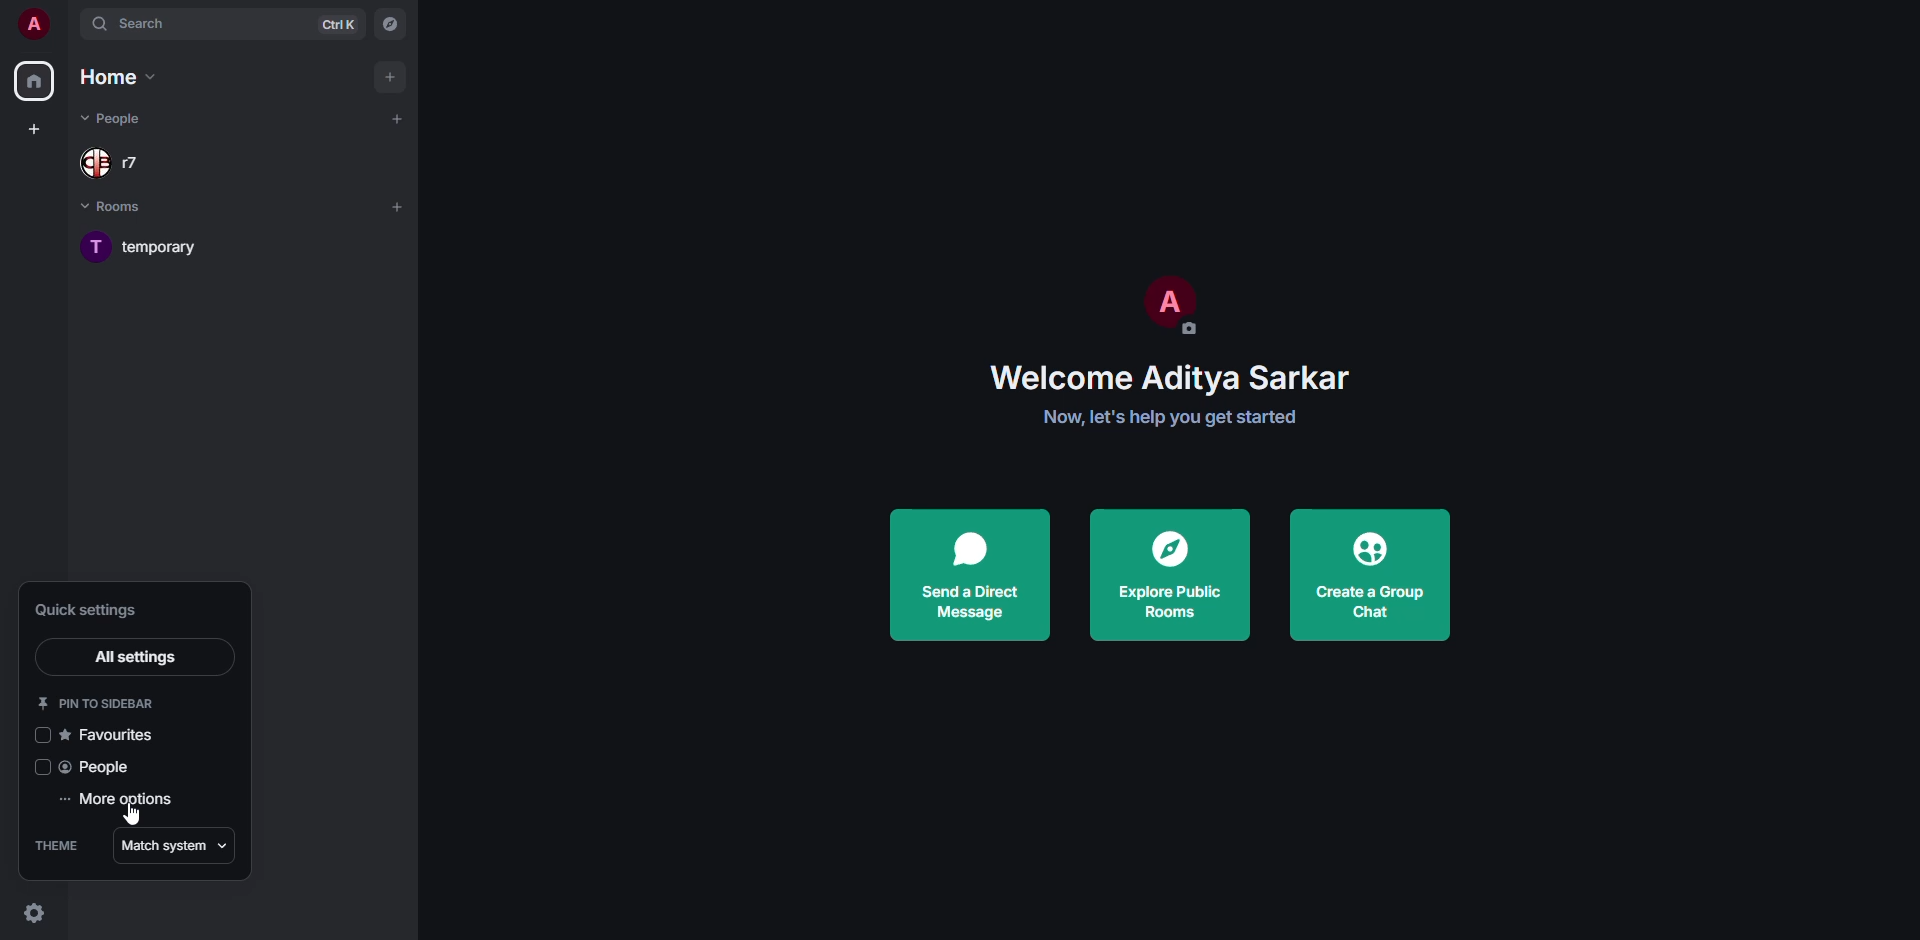  Describe the element at coordinates (33, 913) in the screenshot. I see `quick settings` at that location.